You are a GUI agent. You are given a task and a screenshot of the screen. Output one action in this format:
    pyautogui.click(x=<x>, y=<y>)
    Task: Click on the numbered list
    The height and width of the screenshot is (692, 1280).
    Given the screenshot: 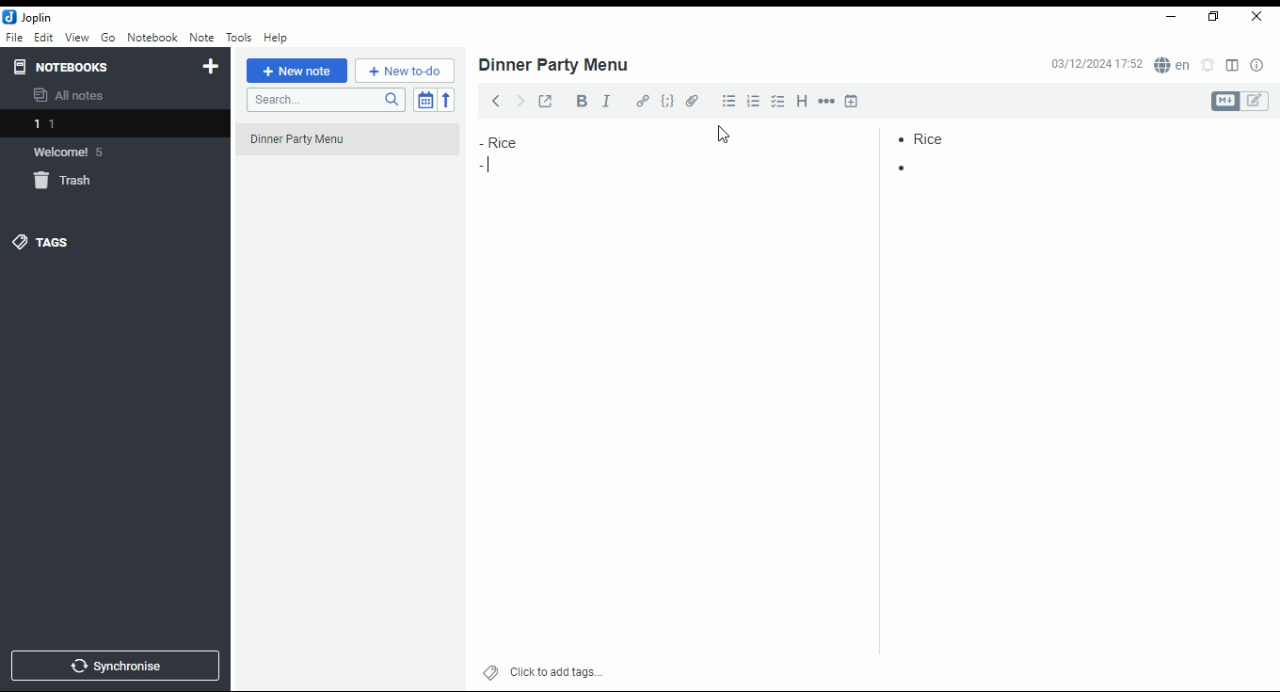 What is the action you would take?
    pyautogui.click(x=756, y=101)
    